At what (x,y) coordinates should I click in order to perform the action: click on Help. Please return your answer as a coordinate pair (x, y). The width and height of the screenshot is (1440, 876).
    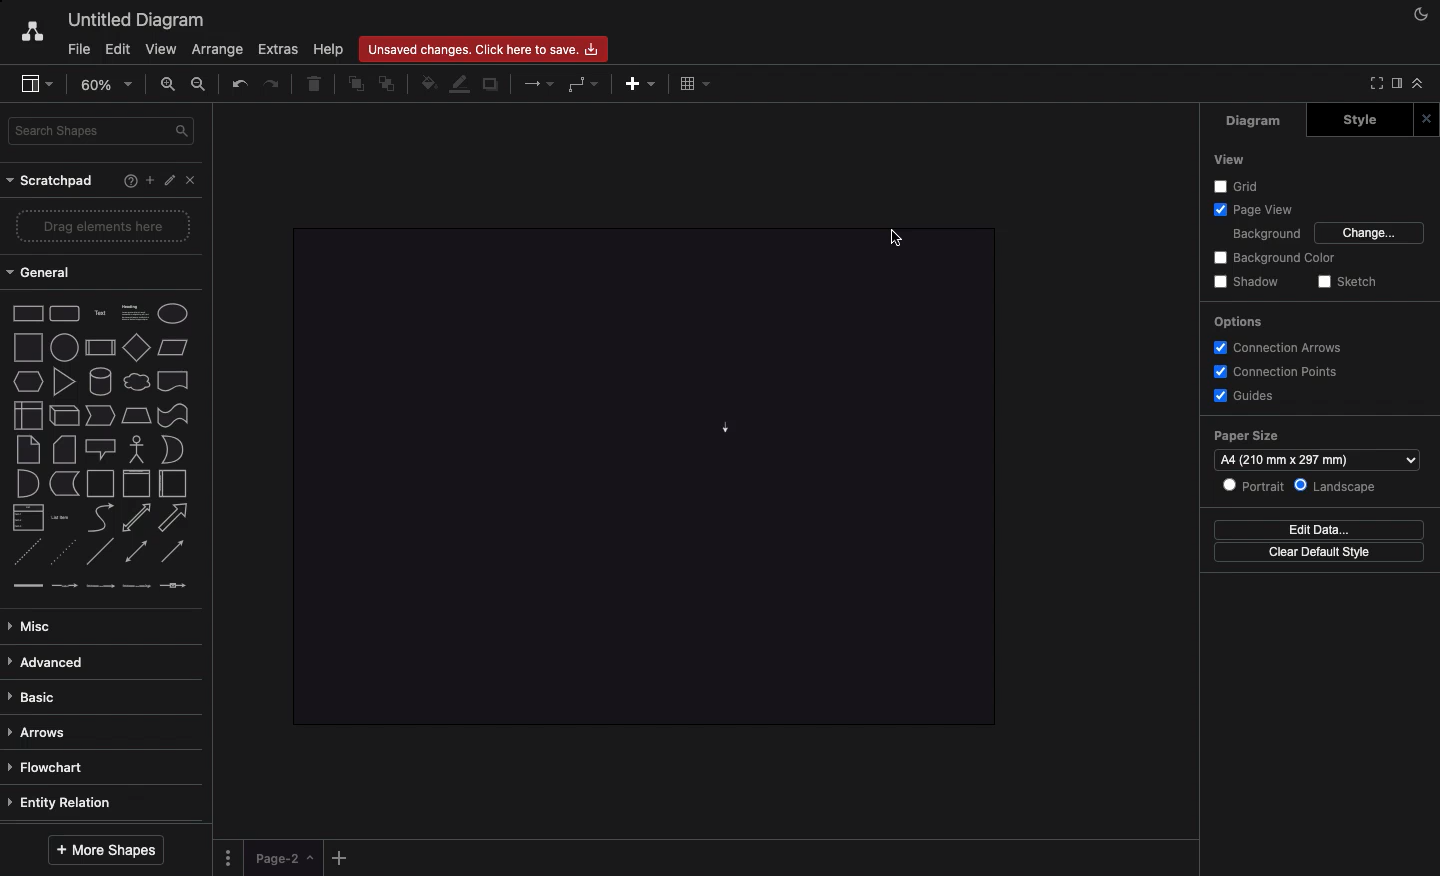
    Looking at the image, I should click on (331, 49).